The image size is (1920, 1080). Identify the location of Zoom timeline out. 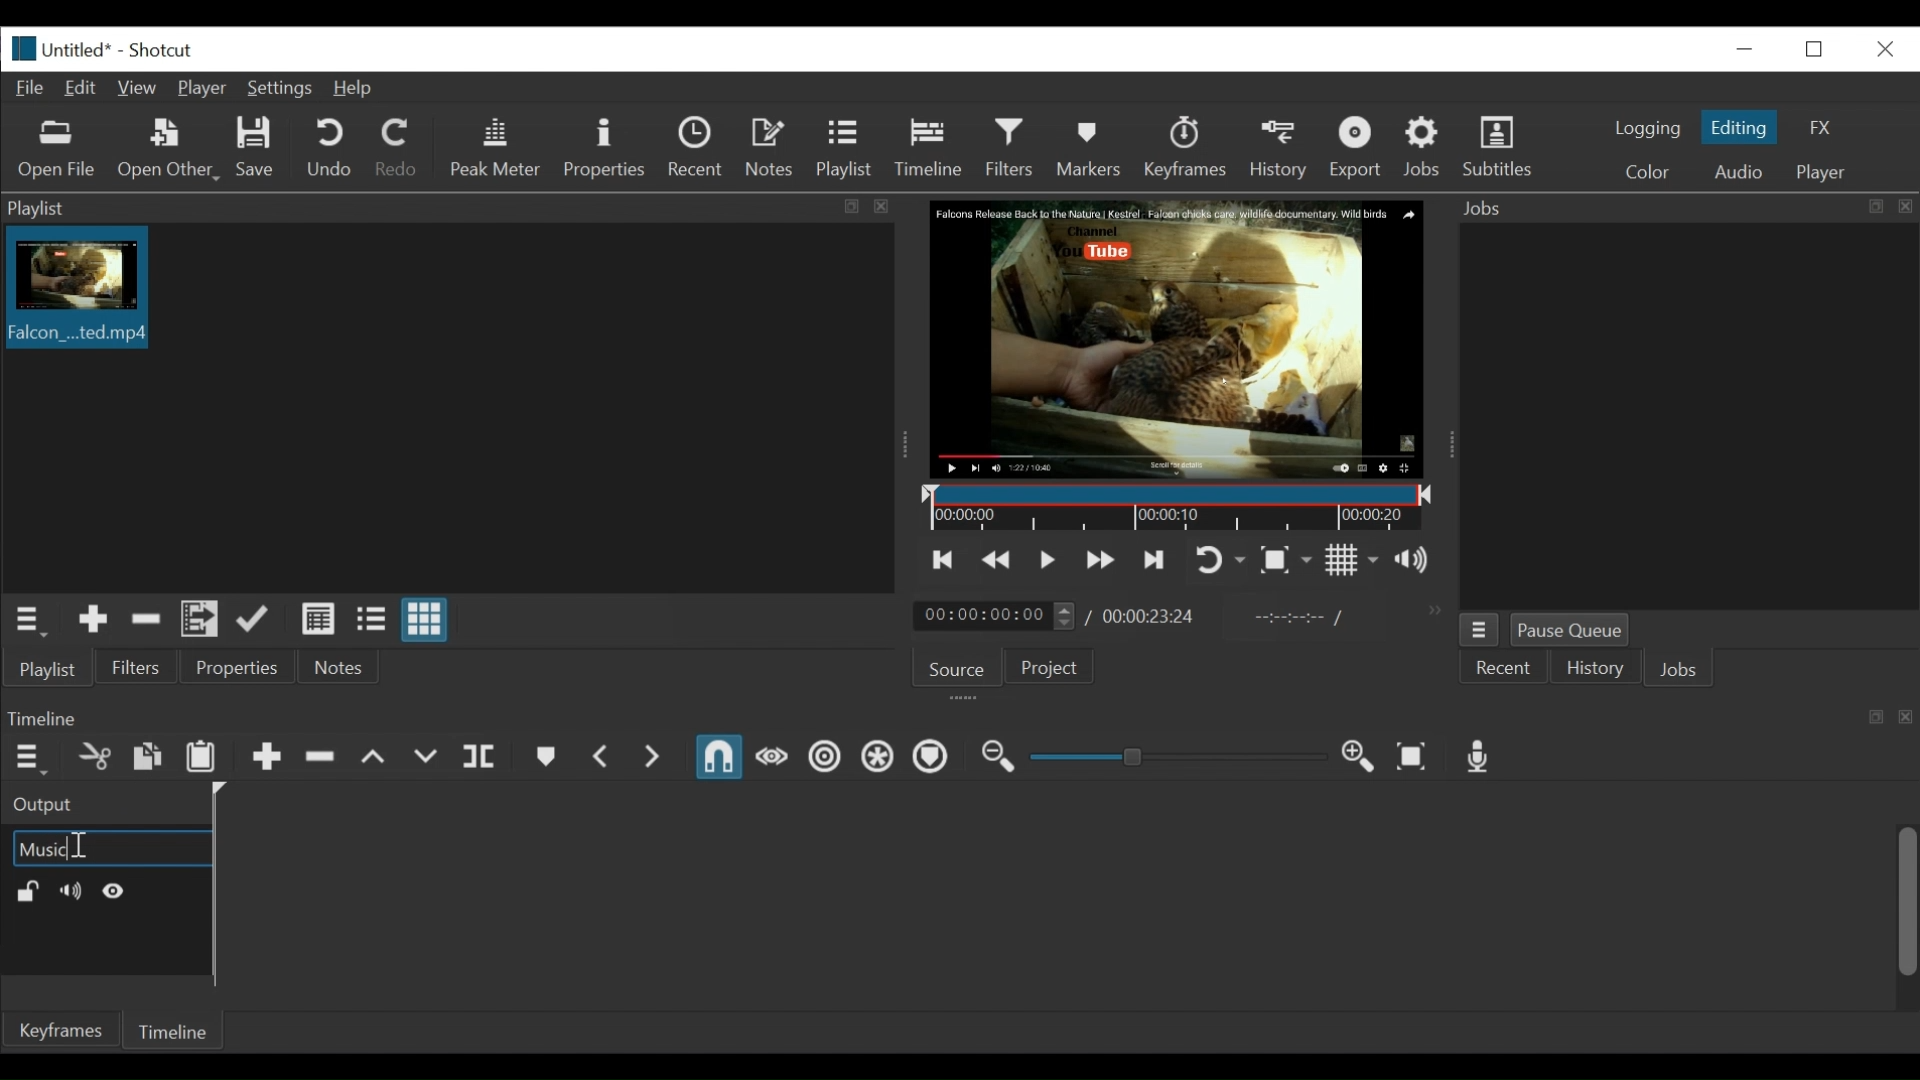
(995, 757).